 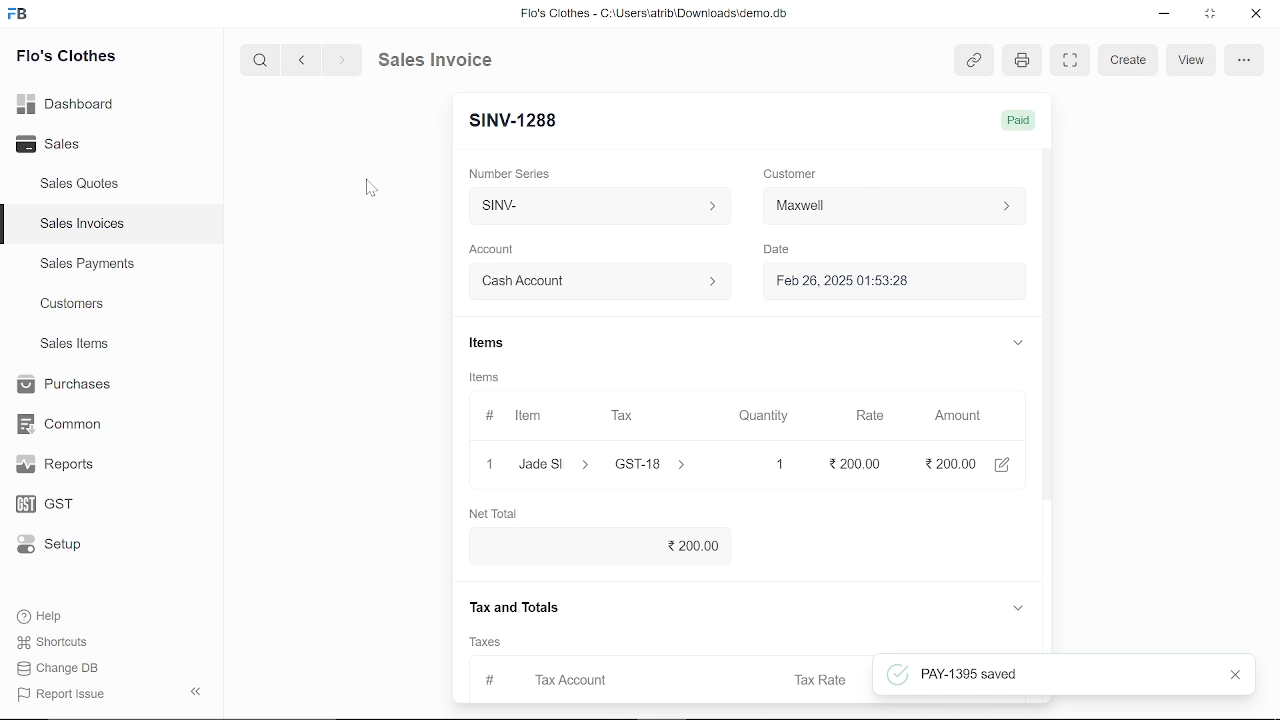 What do you see at coordinates (605, 544) in the screenshot?
I see `200.00` at bounding box center [605, 544].